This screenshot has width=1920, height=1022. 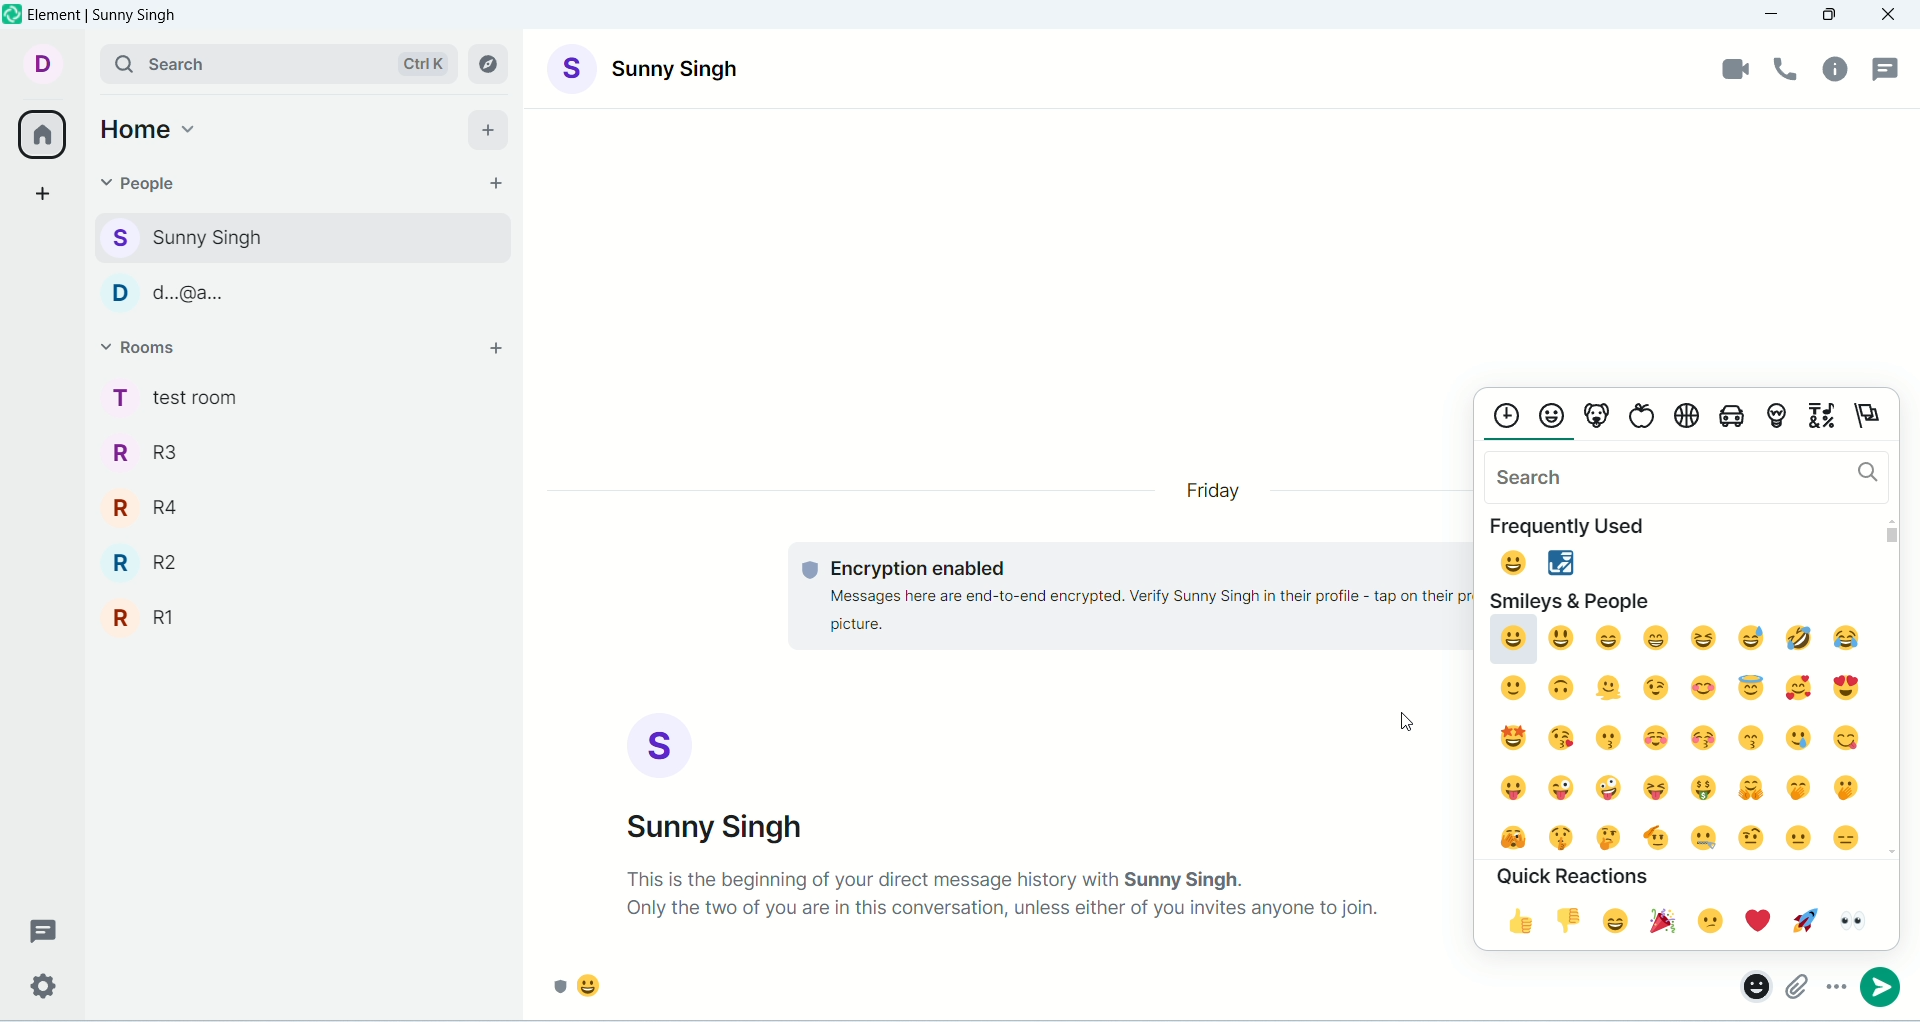 What do you see at coordinates (37, 930) in the screenshot?
I see `threads` at bounding box center [37, 930].